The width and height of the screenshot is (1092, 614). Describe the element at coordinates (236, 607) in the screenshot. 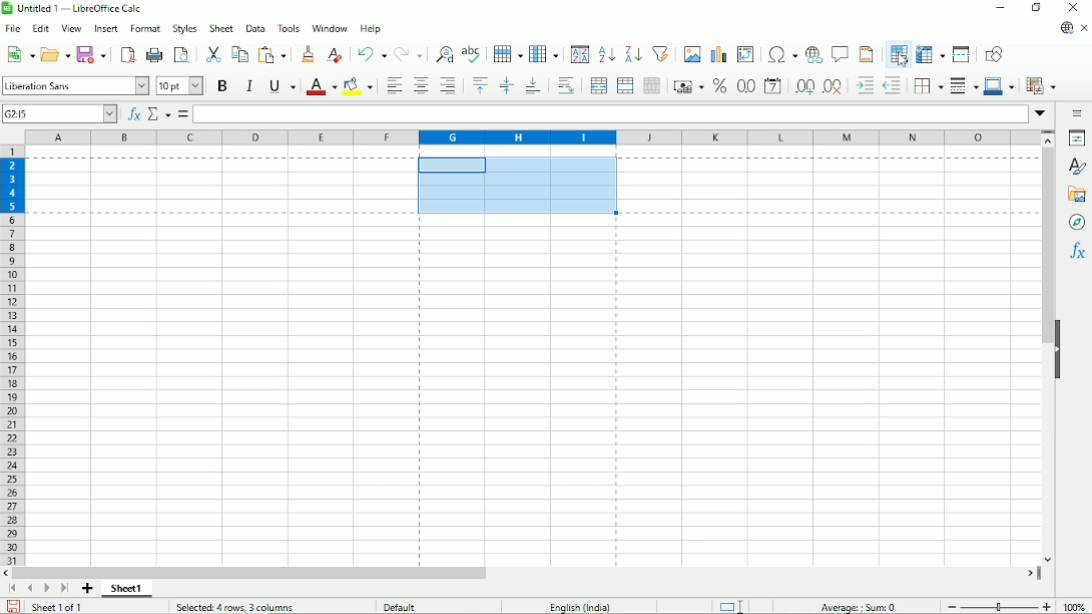

I see `selected 4 rows, 3 columns` at that location.